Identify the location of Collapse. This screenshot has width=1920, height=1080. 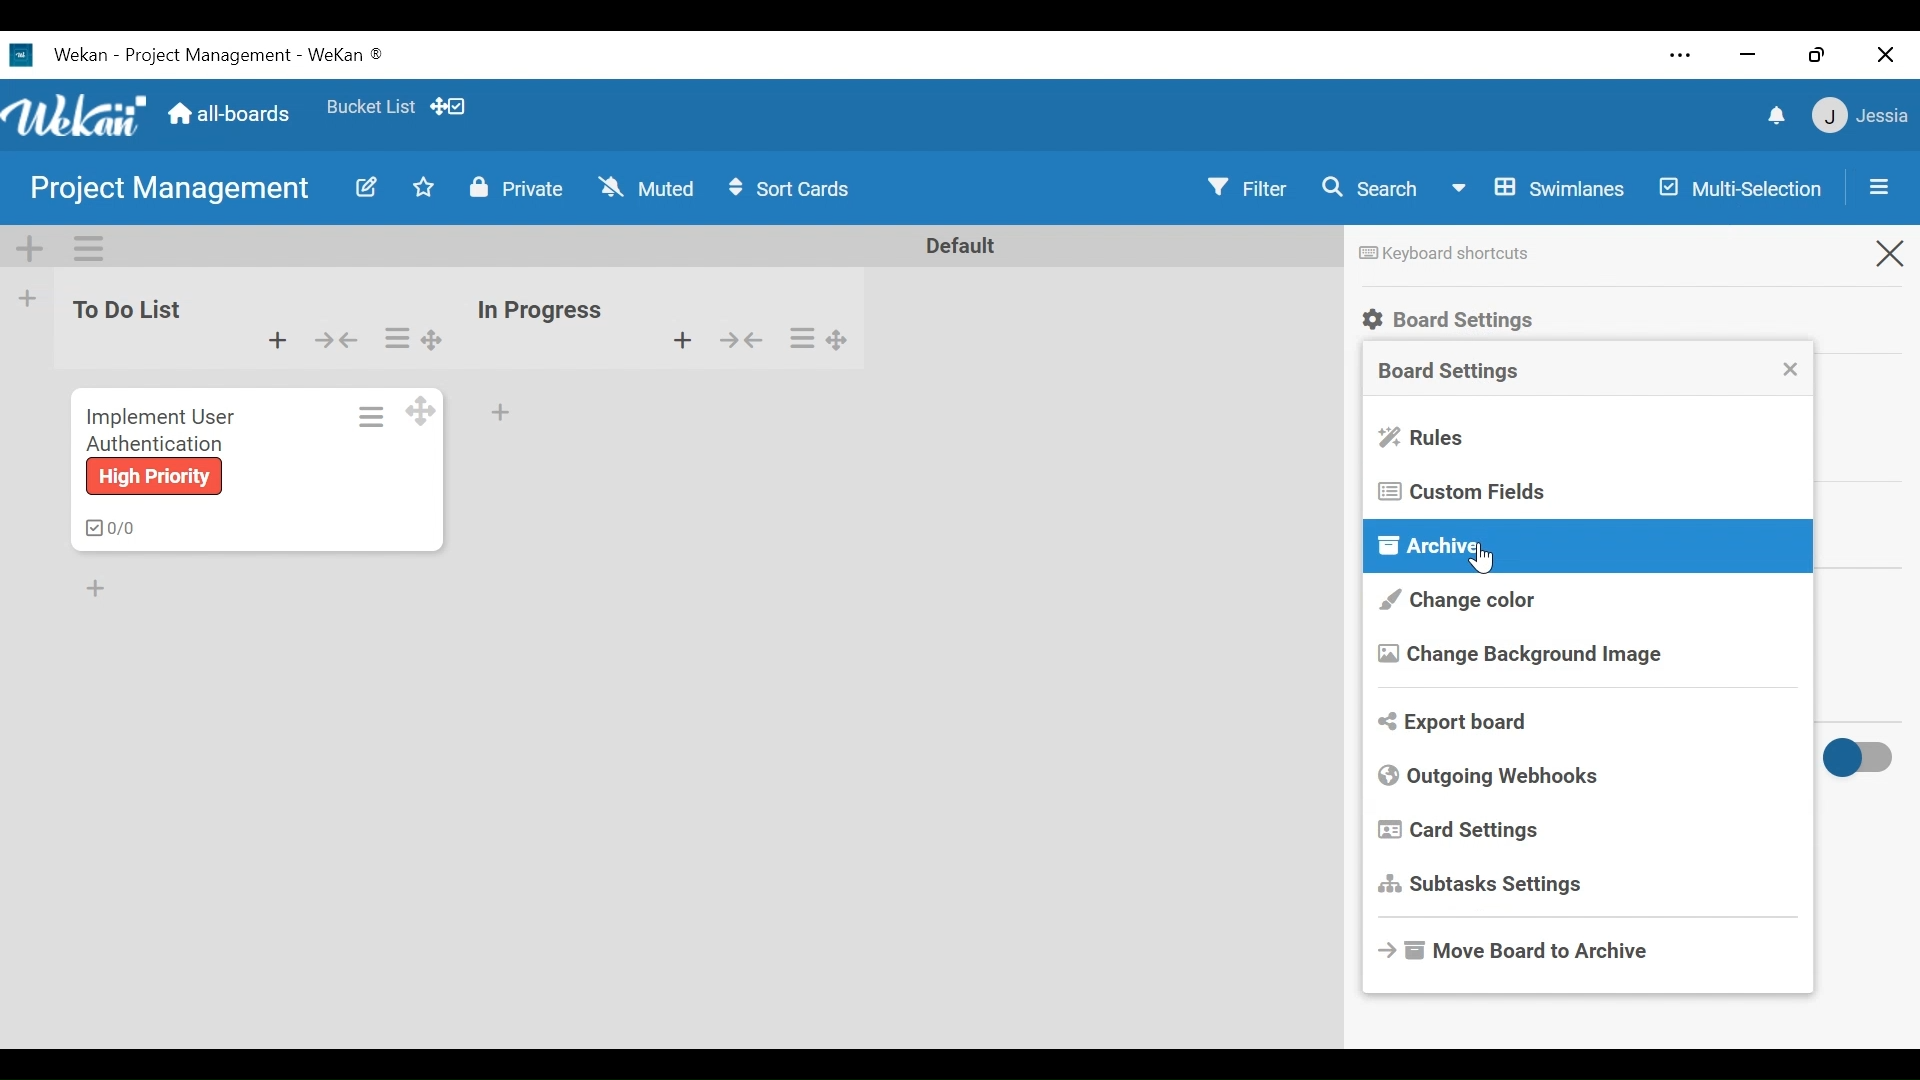
(738, 340).